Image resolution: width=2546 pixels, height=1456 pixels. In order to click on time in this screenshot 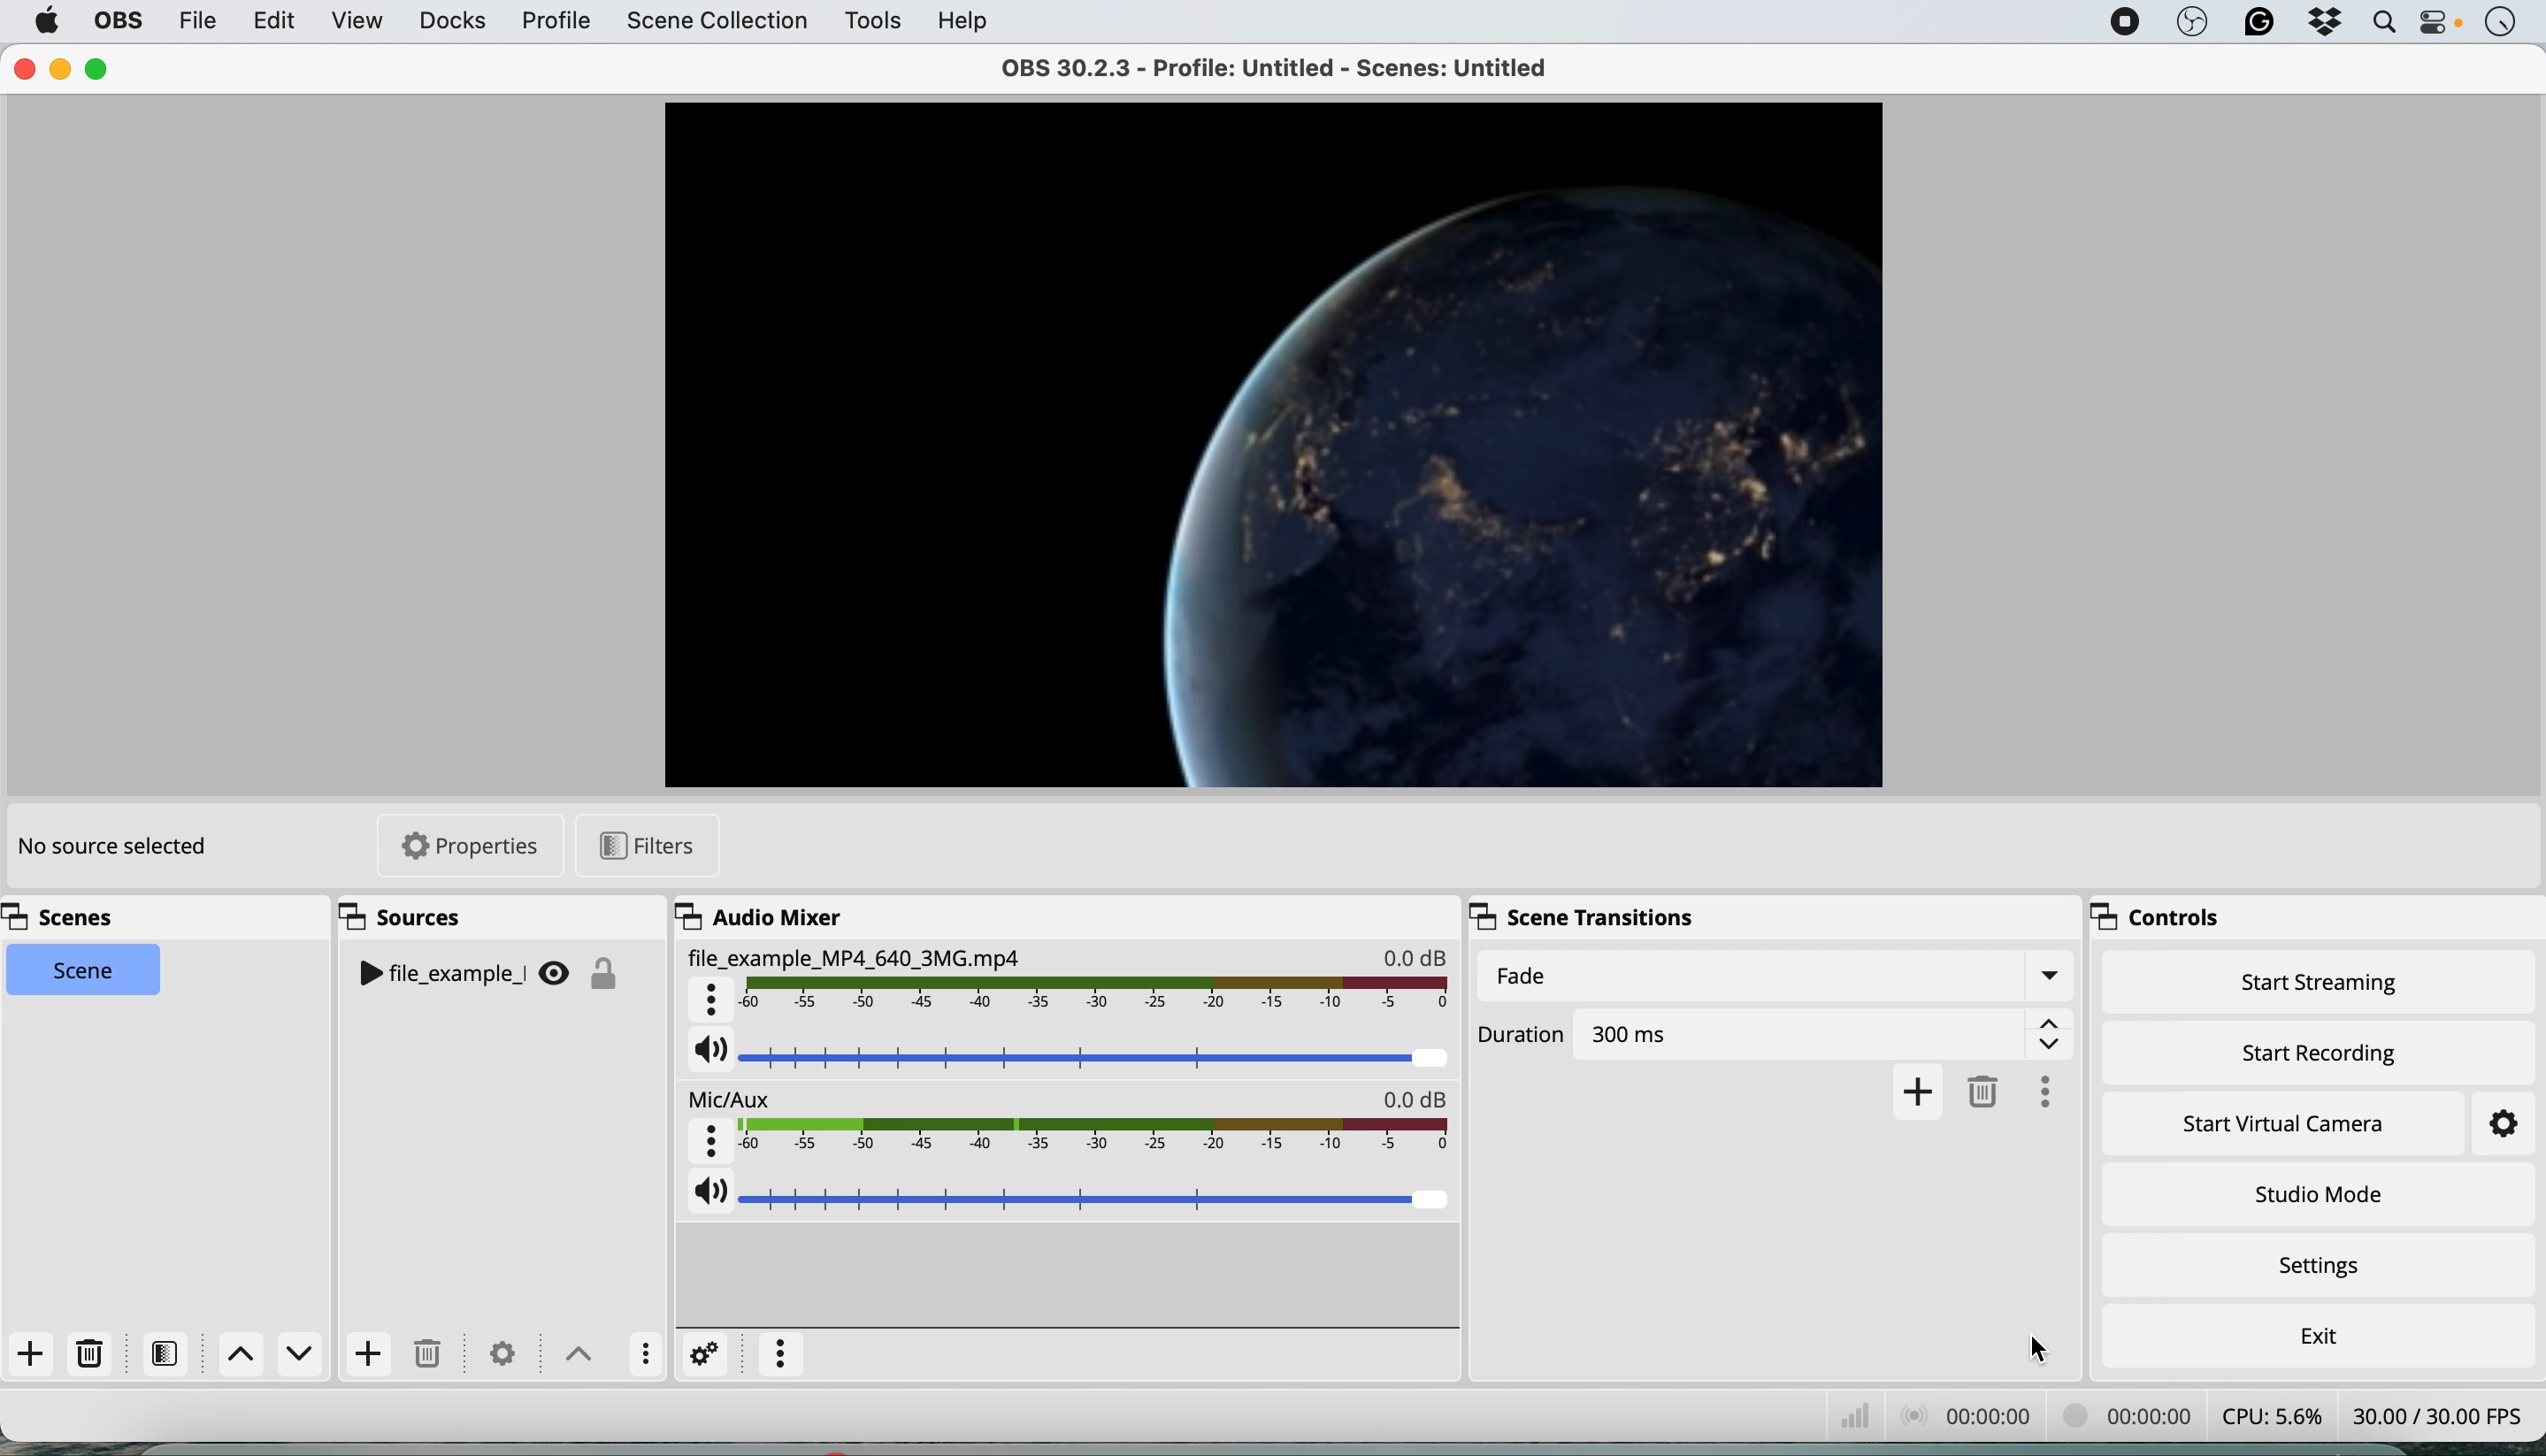, I will do `click(2500, 24)`.